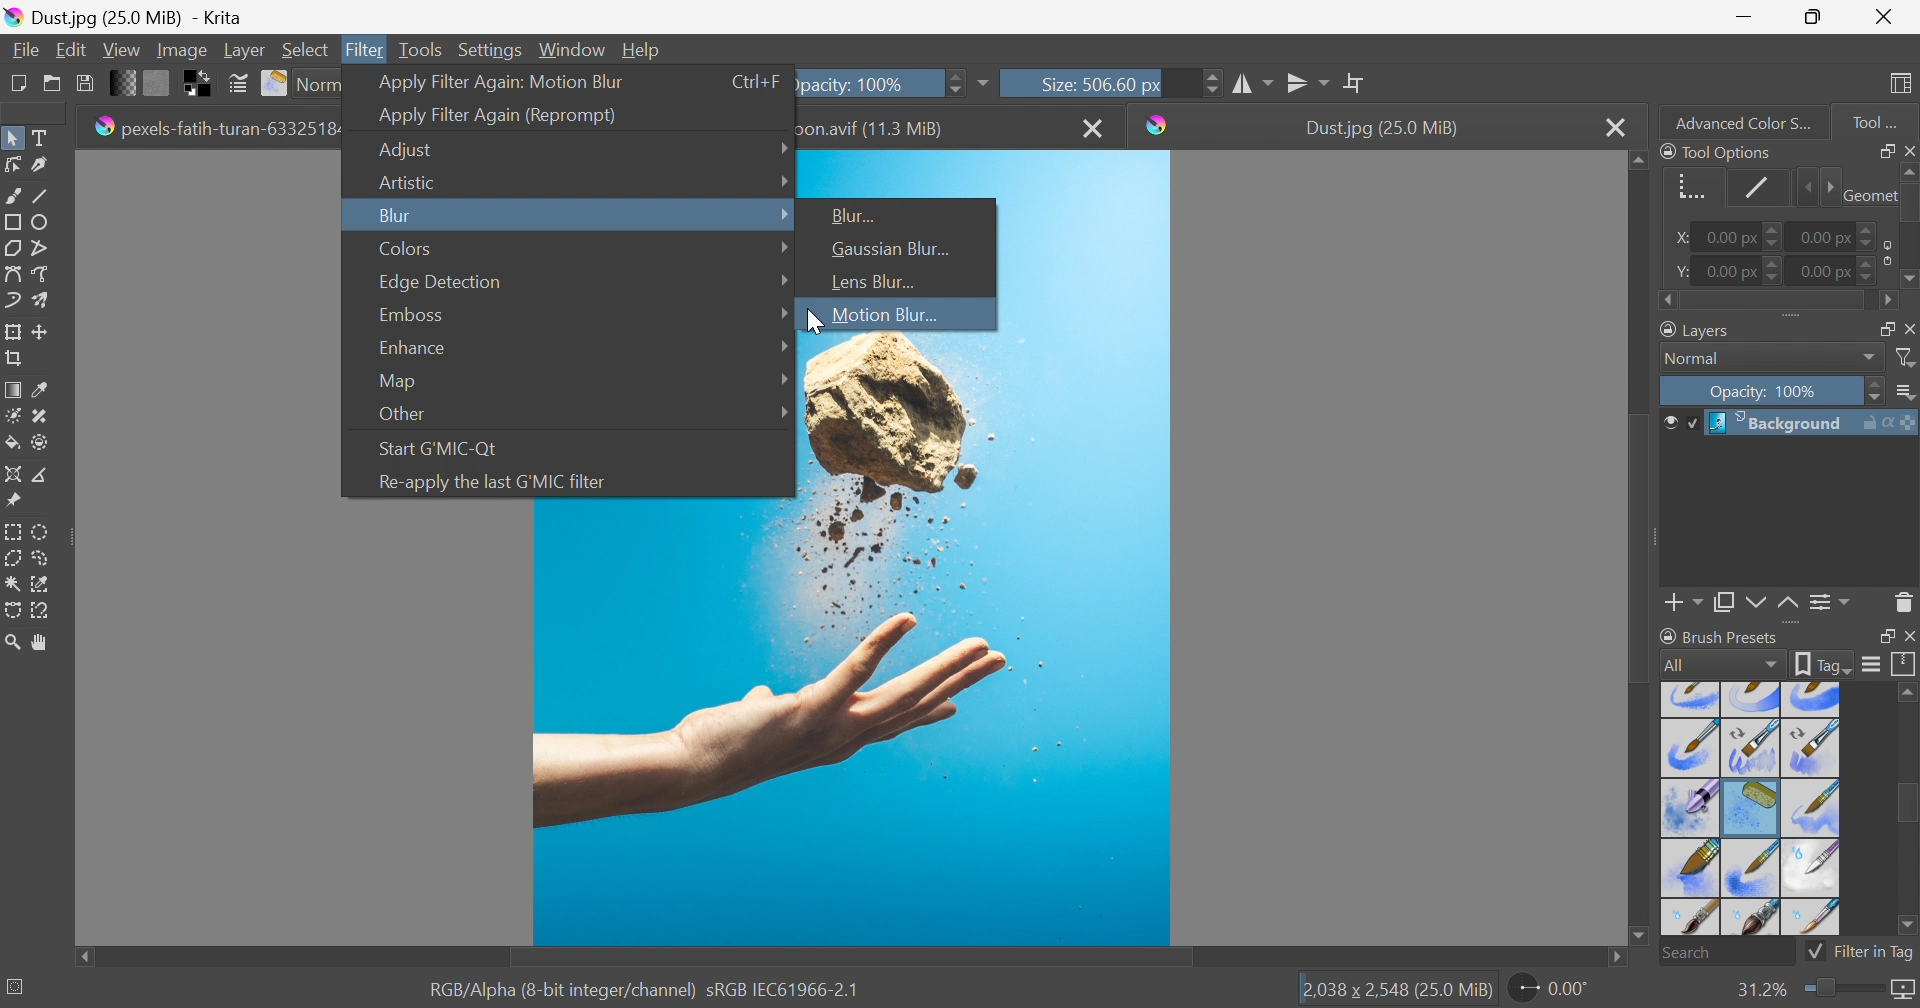 The width and height of the screenshot is (1920, 1008). I want to click on 0.00 px, so click(1827, 235).